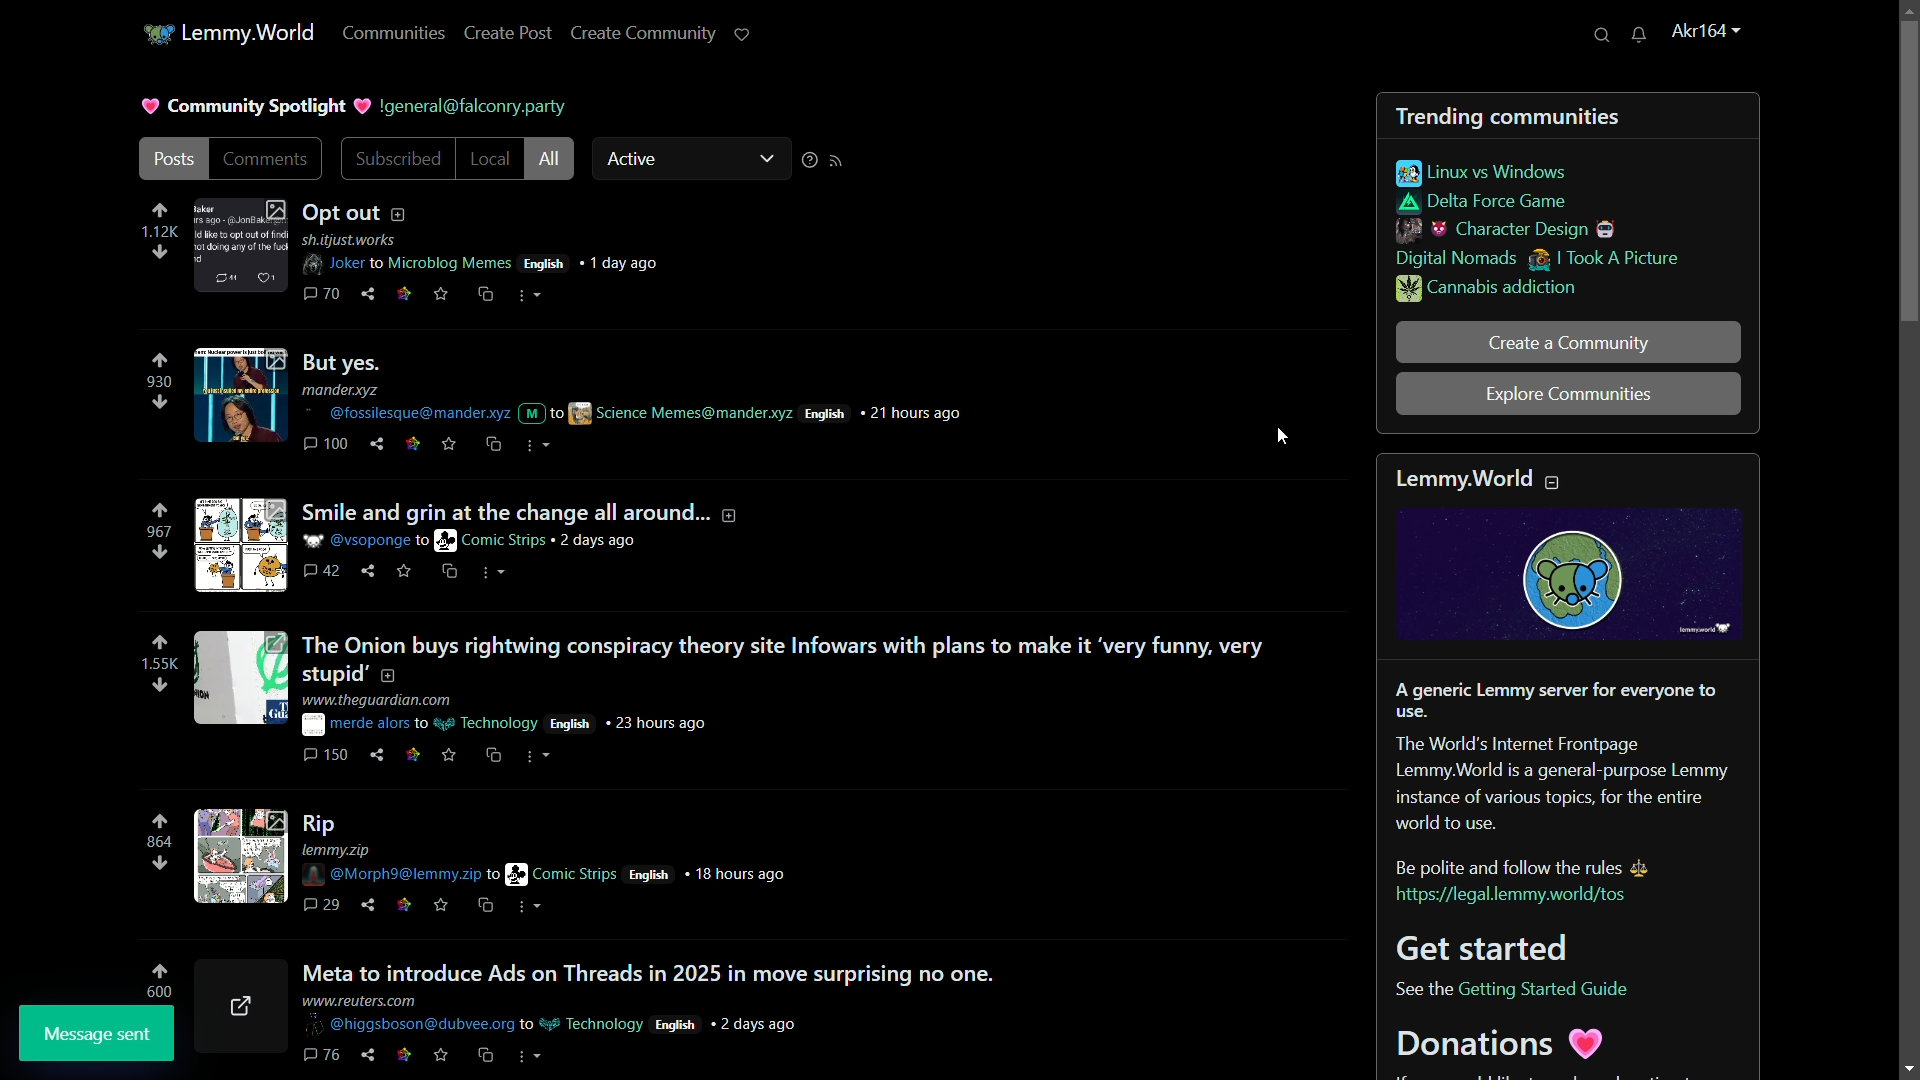 The width and height of the screenshot is (1920, 1080). Describe the element at coordinates (160, 211) in the screenshot. I see `upvote` at that location.